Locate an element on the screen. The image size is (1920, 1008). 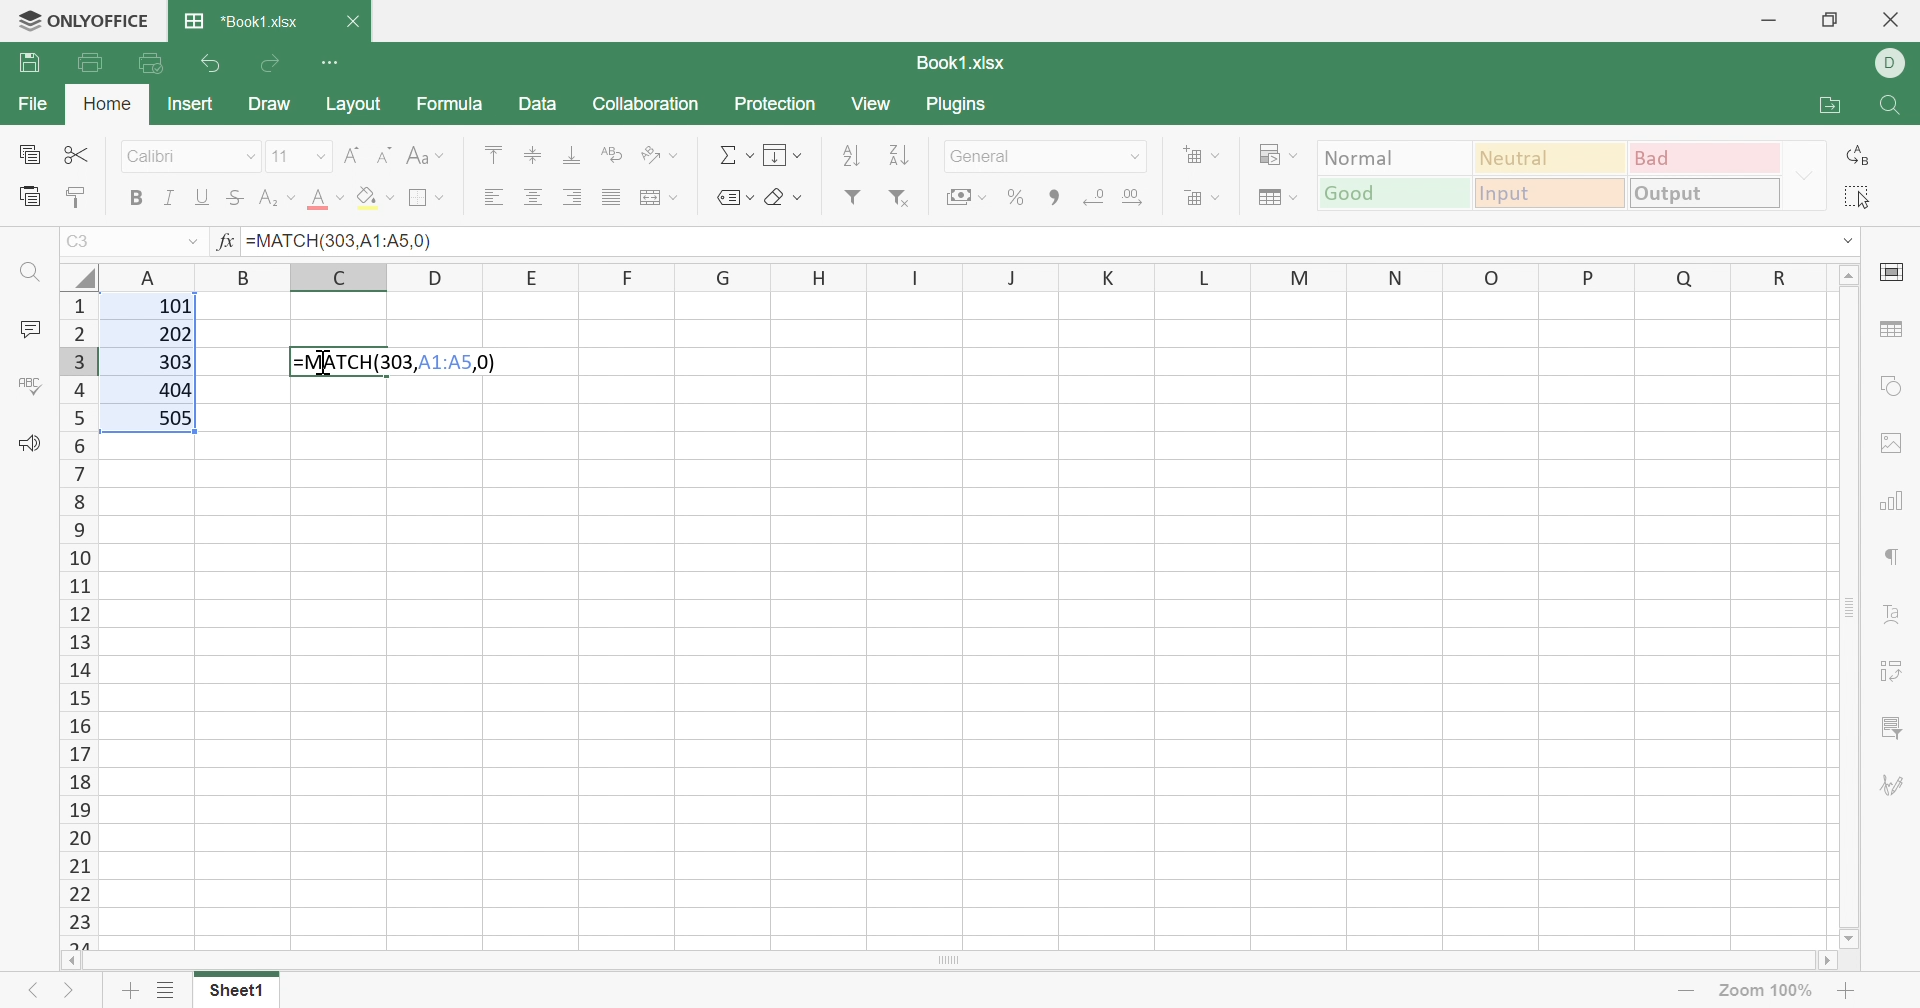
Align Middle is located at coordinates (531, 156).